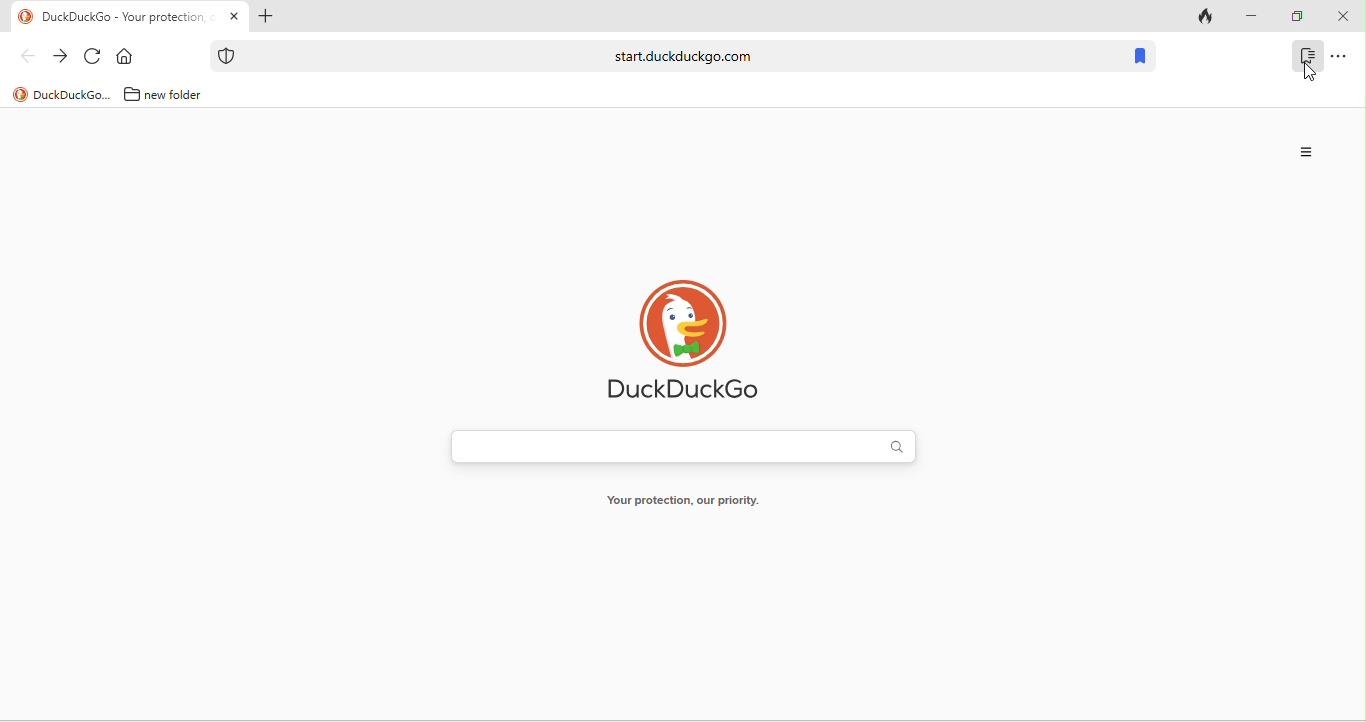 This screenshot has width=1366, height=722. I want to click on option, so click(1308, 152).